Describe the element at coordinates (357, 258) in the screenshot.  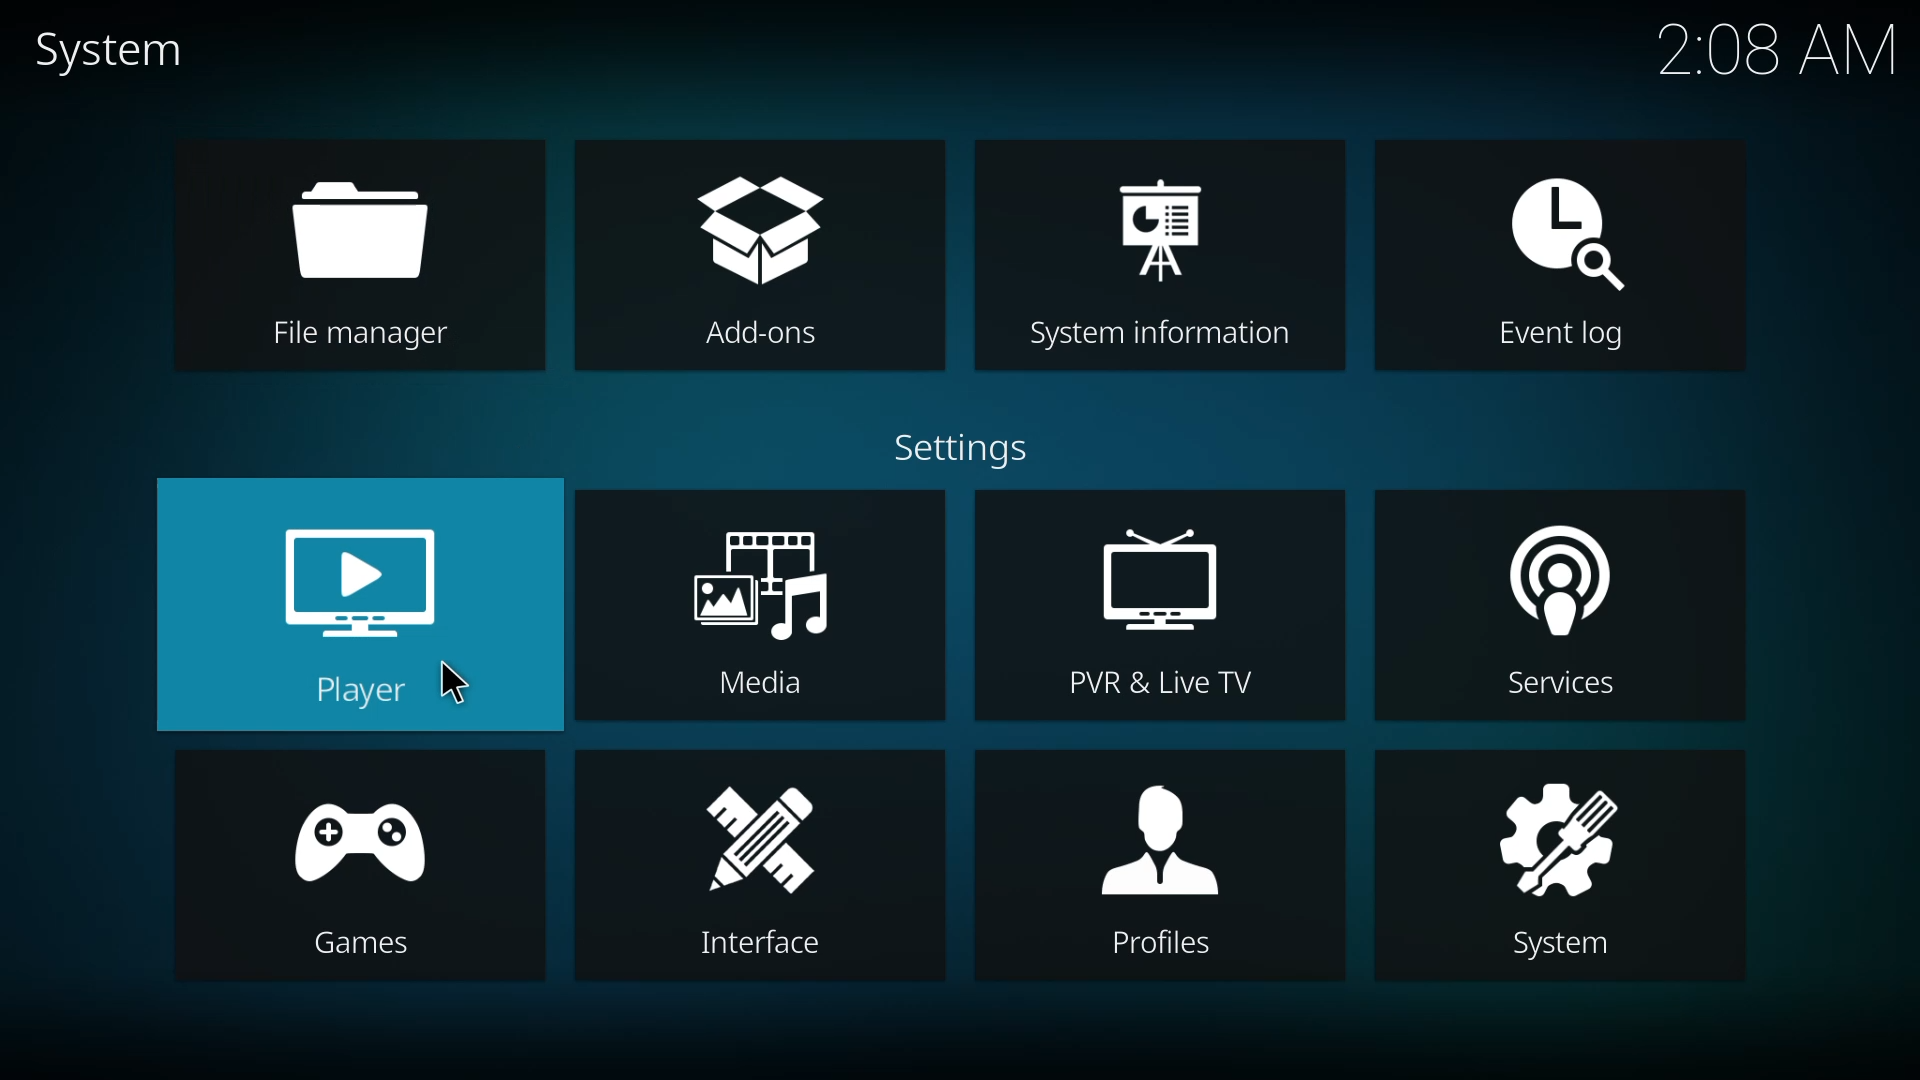
I see `file manager` at that location.